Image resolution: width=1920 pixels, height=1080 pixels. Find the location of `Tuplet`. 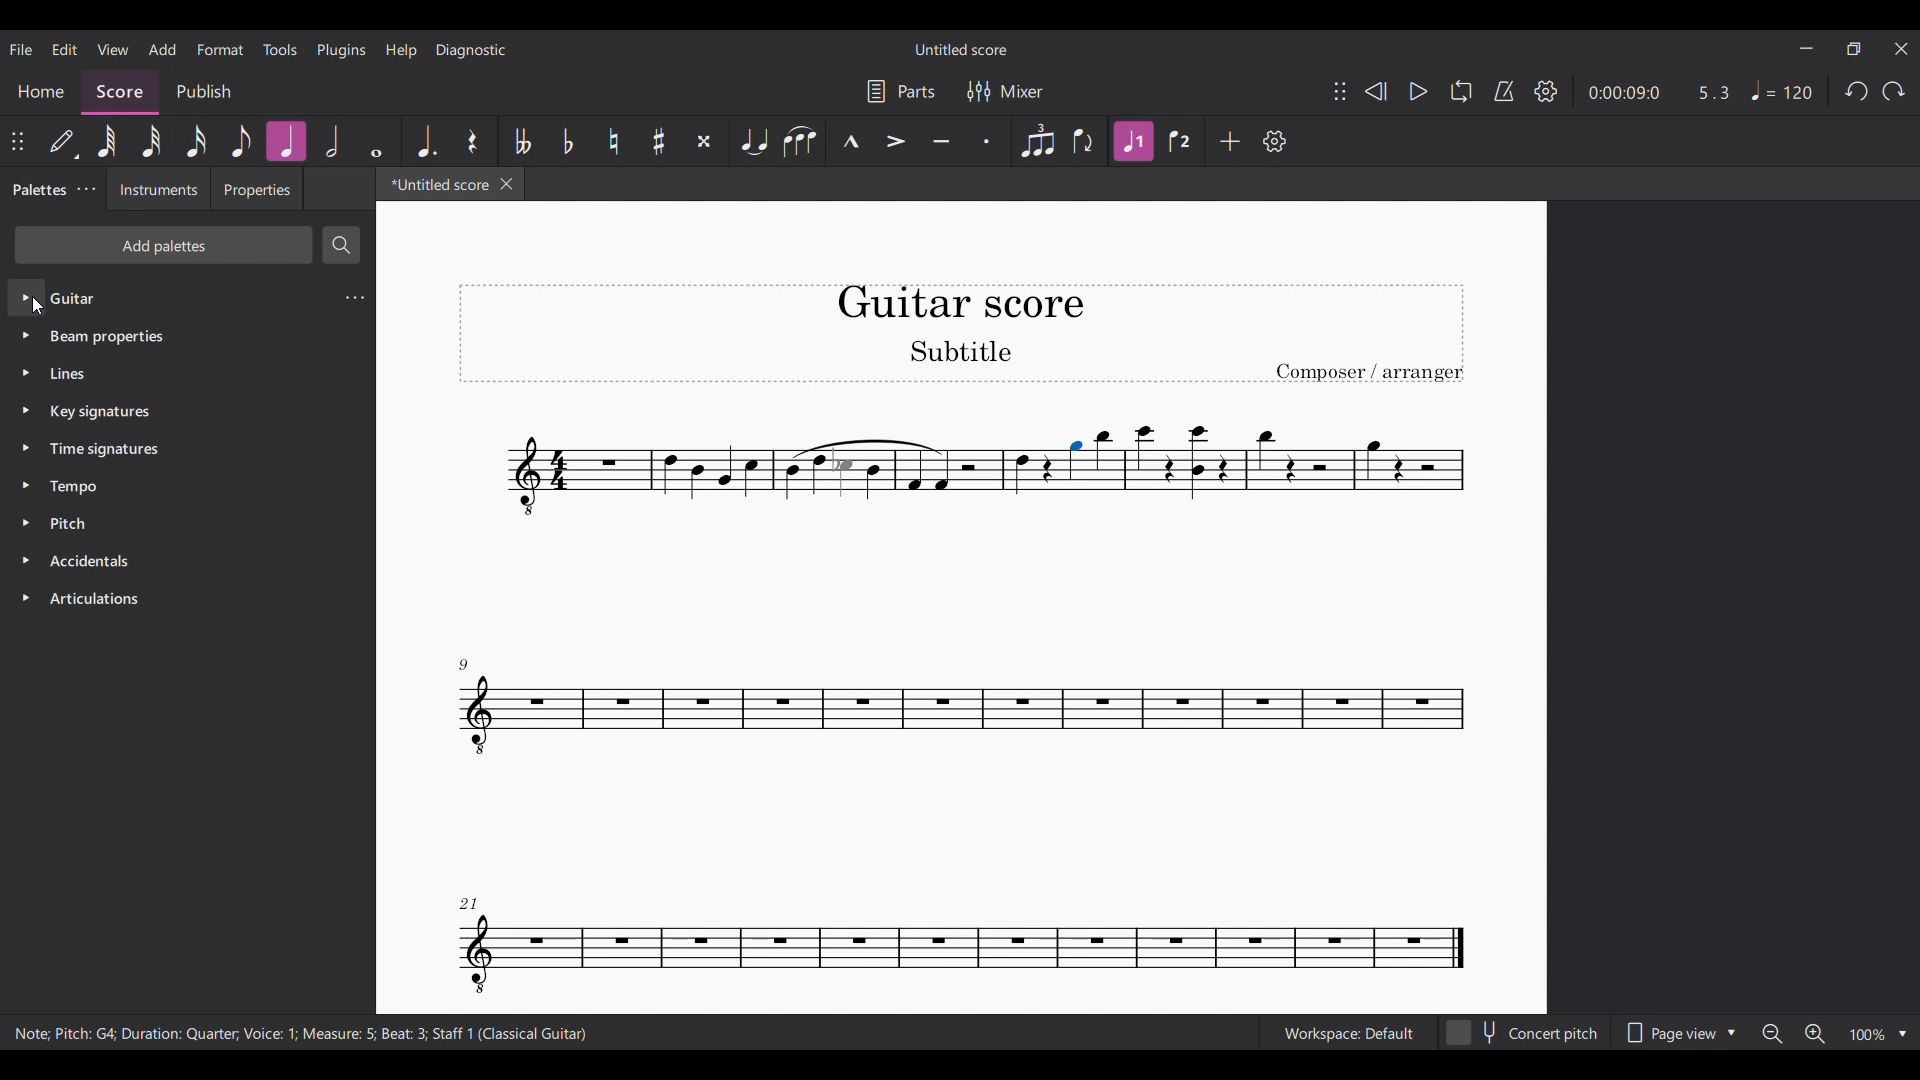

Tuplet is located at coordinates (1036, 141).